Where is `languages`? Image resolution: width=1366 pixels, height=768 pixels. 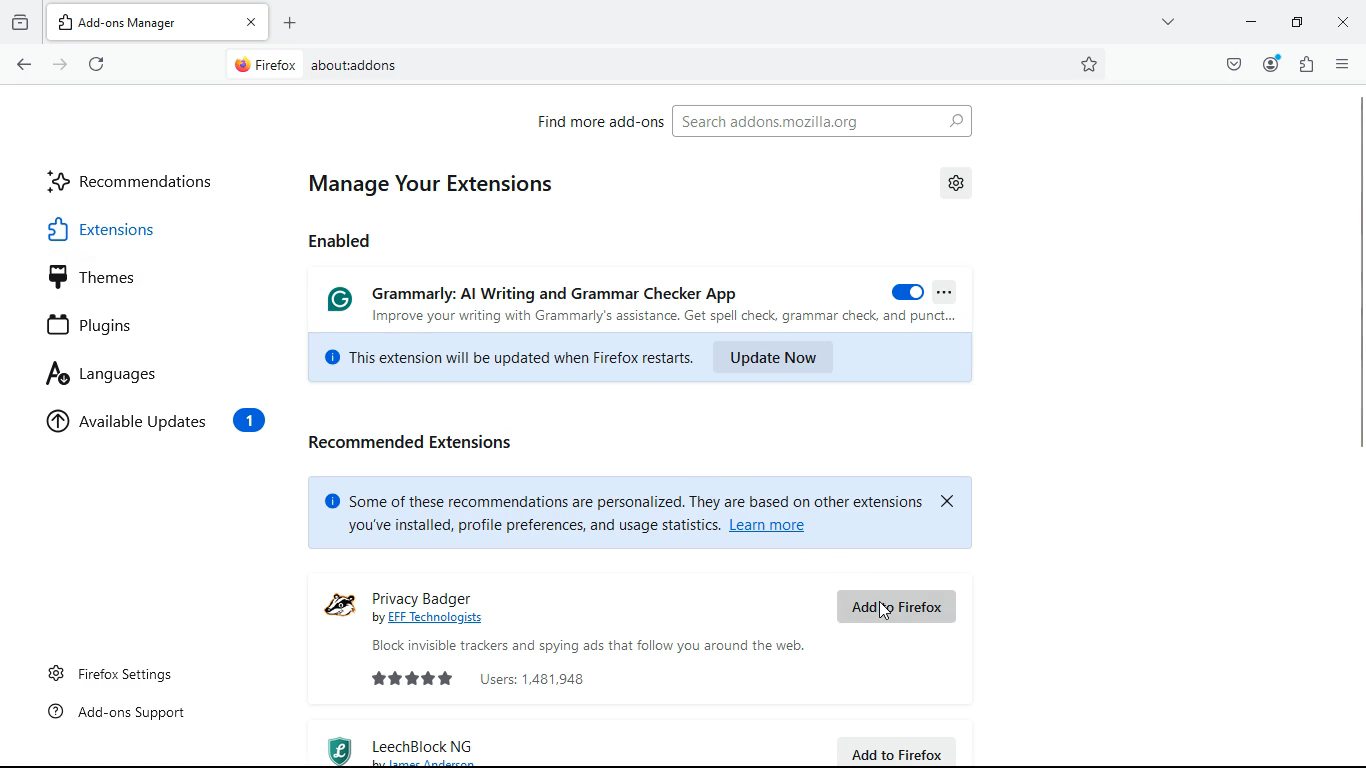
languages is located at coordinates (145, 374).